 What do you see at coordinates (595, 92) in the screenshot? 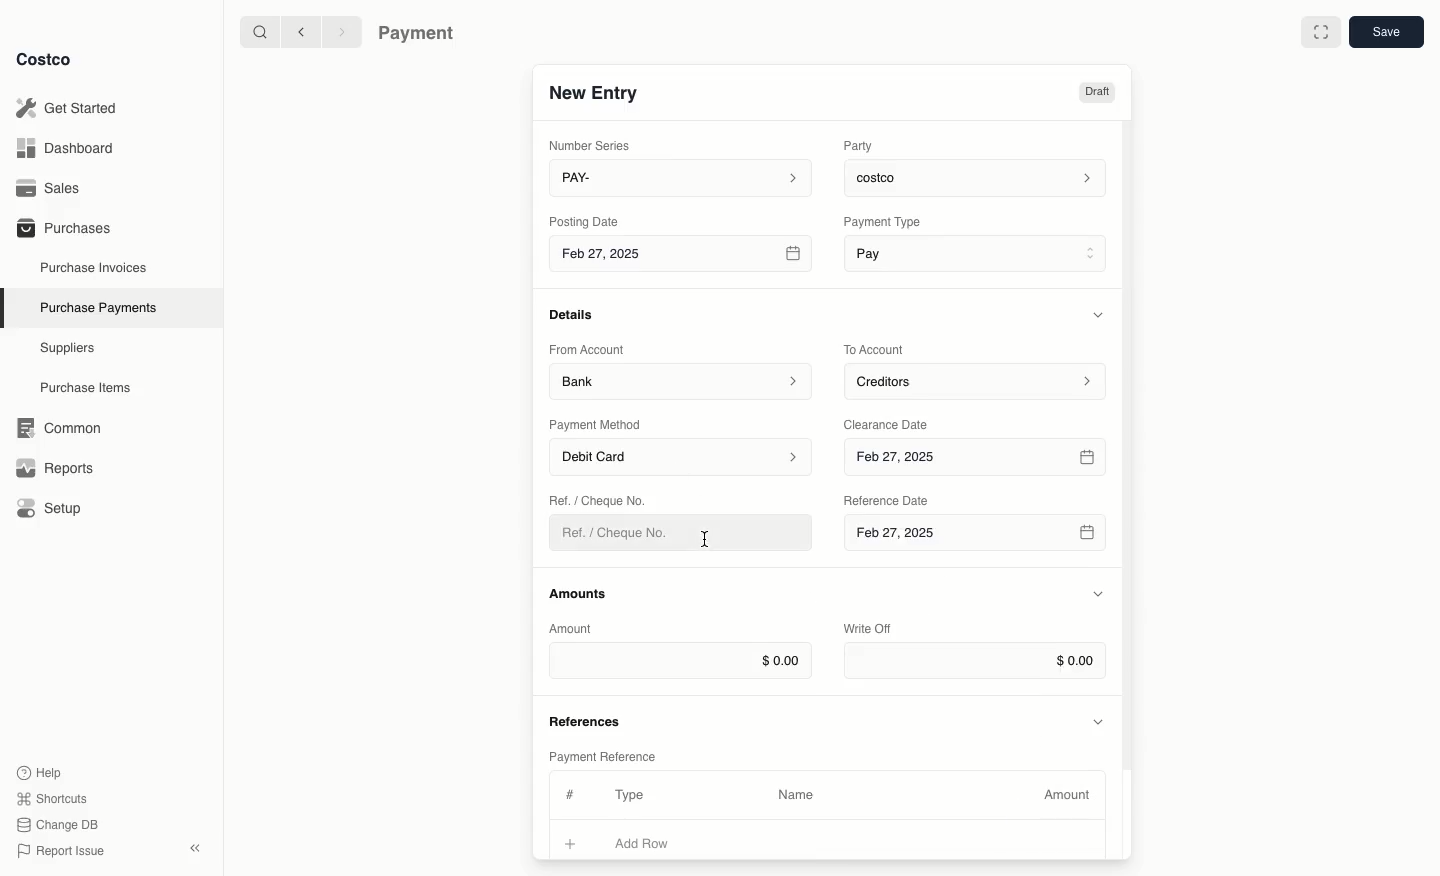
I see `New Entry` at bounding box center [595, 92].